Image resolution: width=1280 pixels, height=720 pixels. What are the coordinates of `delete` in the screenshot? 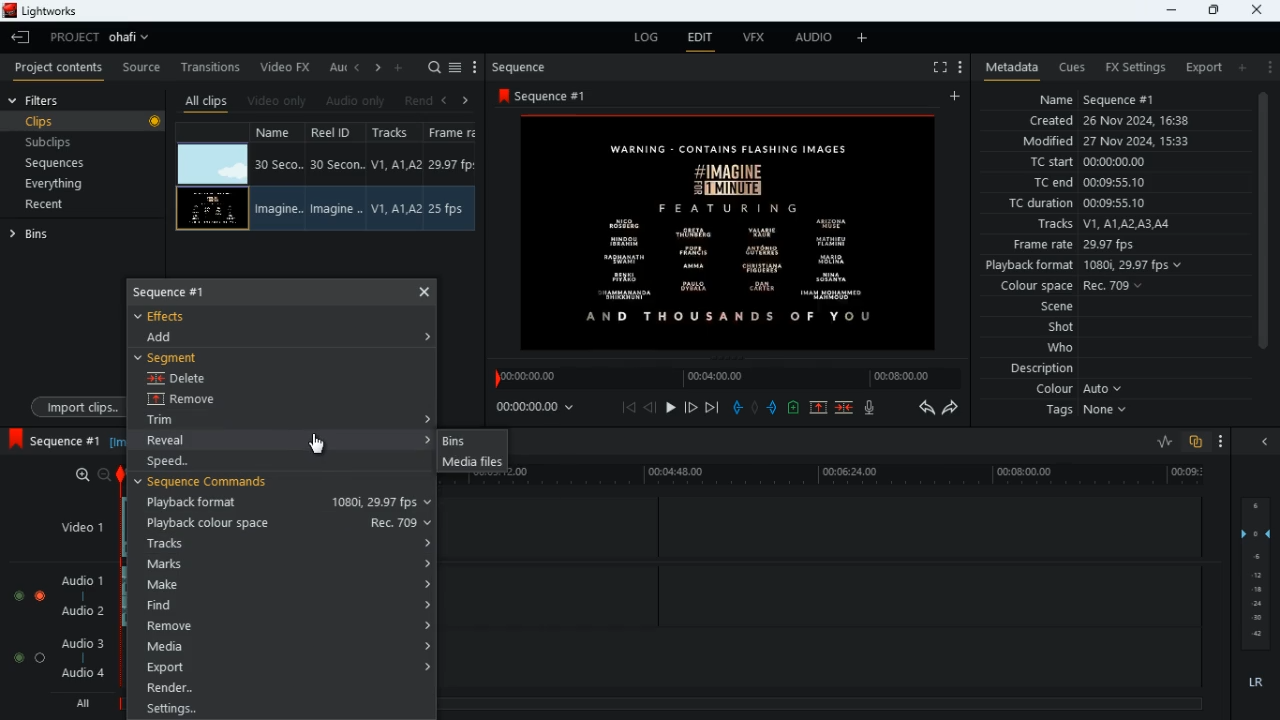 It's located at (183, 380).